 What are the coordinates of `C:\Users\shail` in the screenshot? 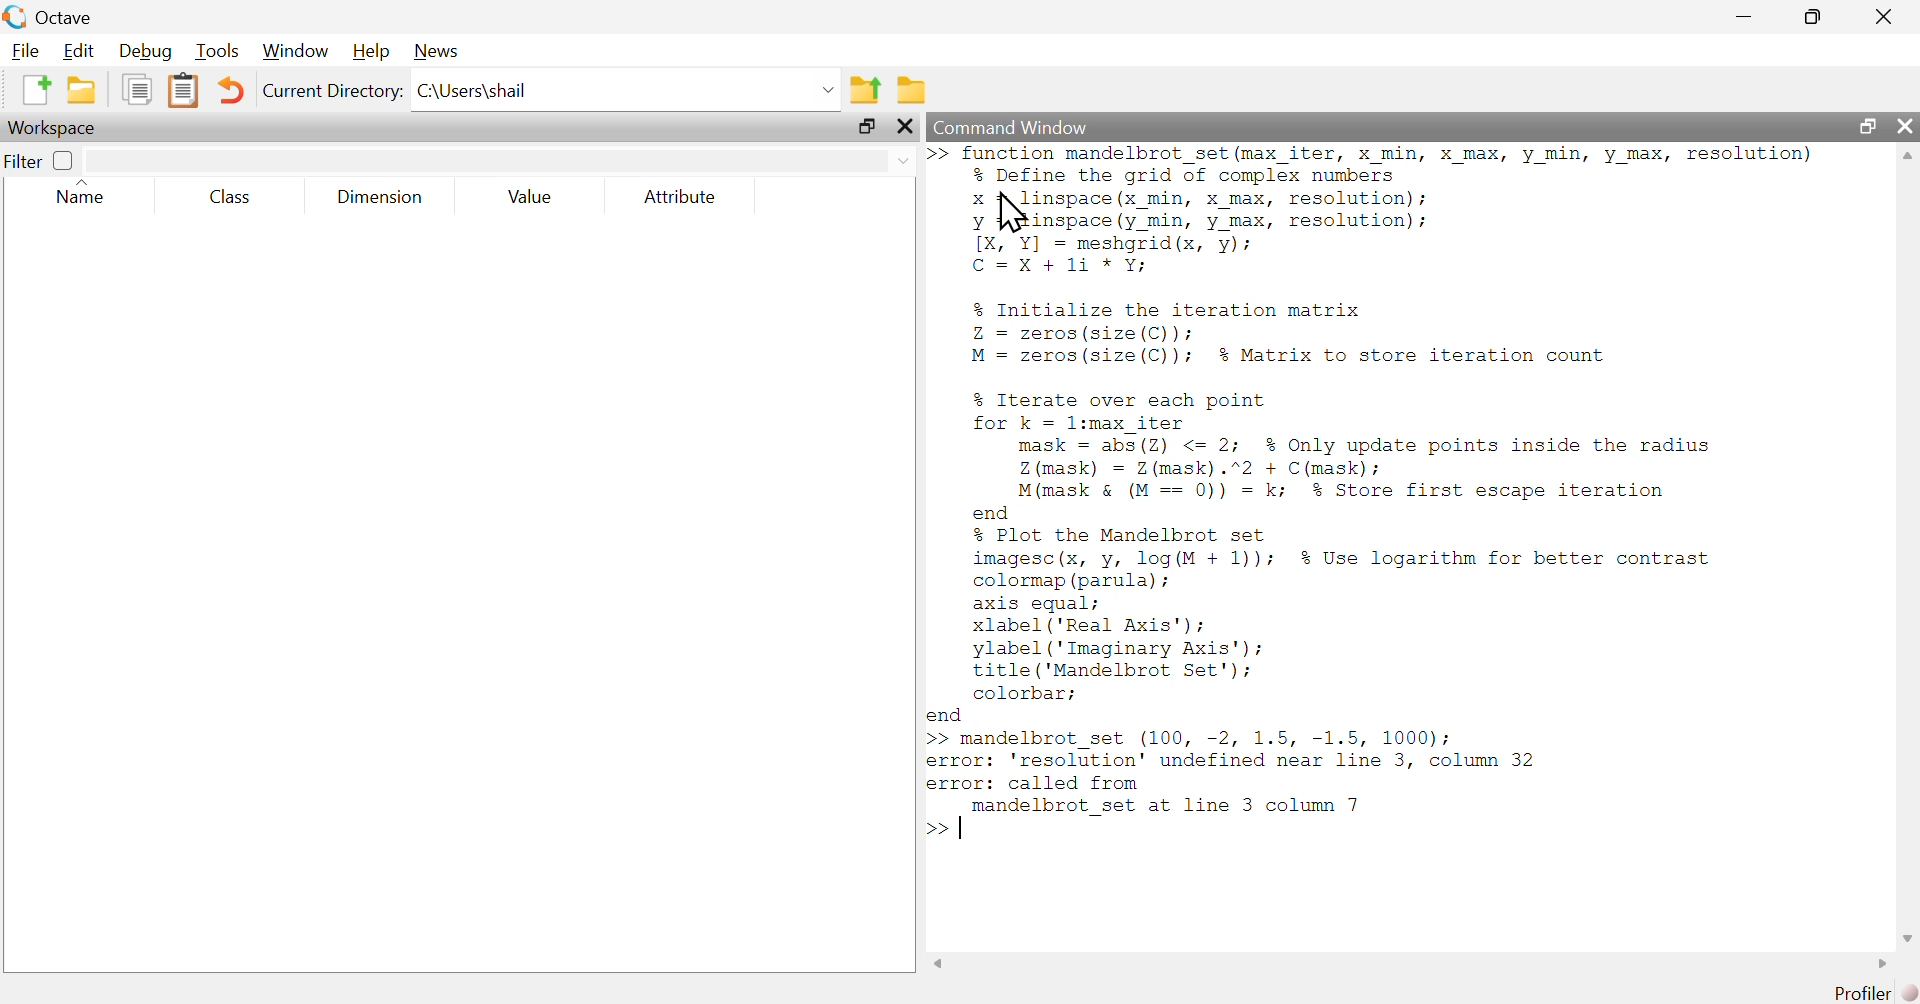 It's located at (626, 90).